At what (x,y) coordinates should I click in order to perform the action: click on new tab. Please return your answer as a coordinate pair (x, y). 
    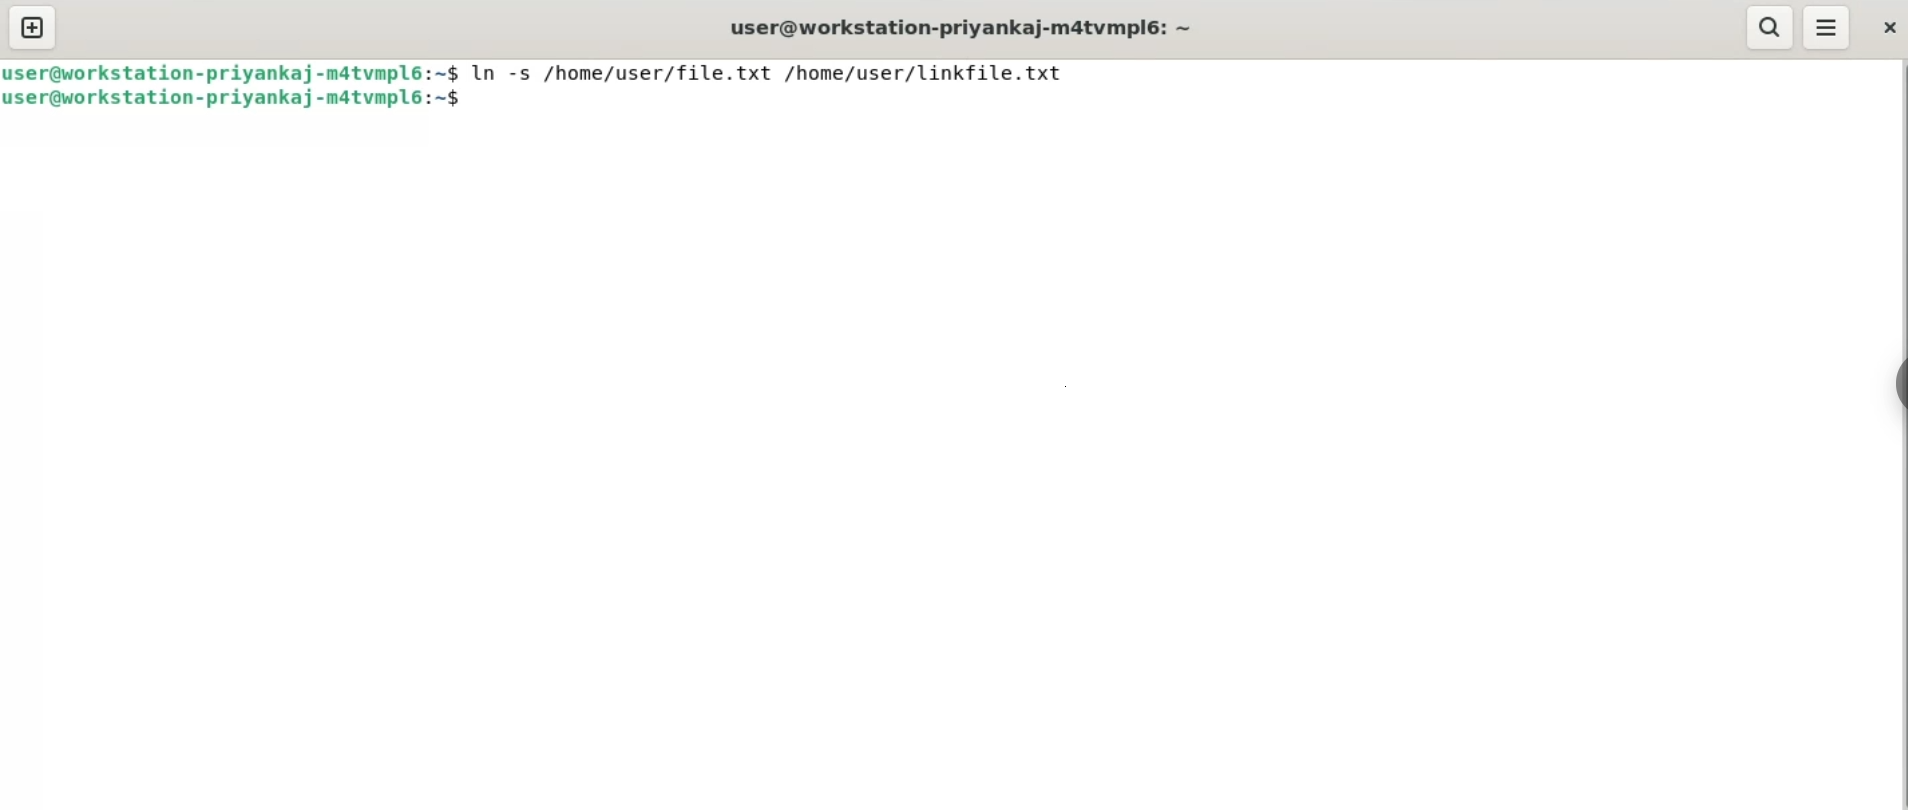
    Looking at the image, I should click on (33, 26).